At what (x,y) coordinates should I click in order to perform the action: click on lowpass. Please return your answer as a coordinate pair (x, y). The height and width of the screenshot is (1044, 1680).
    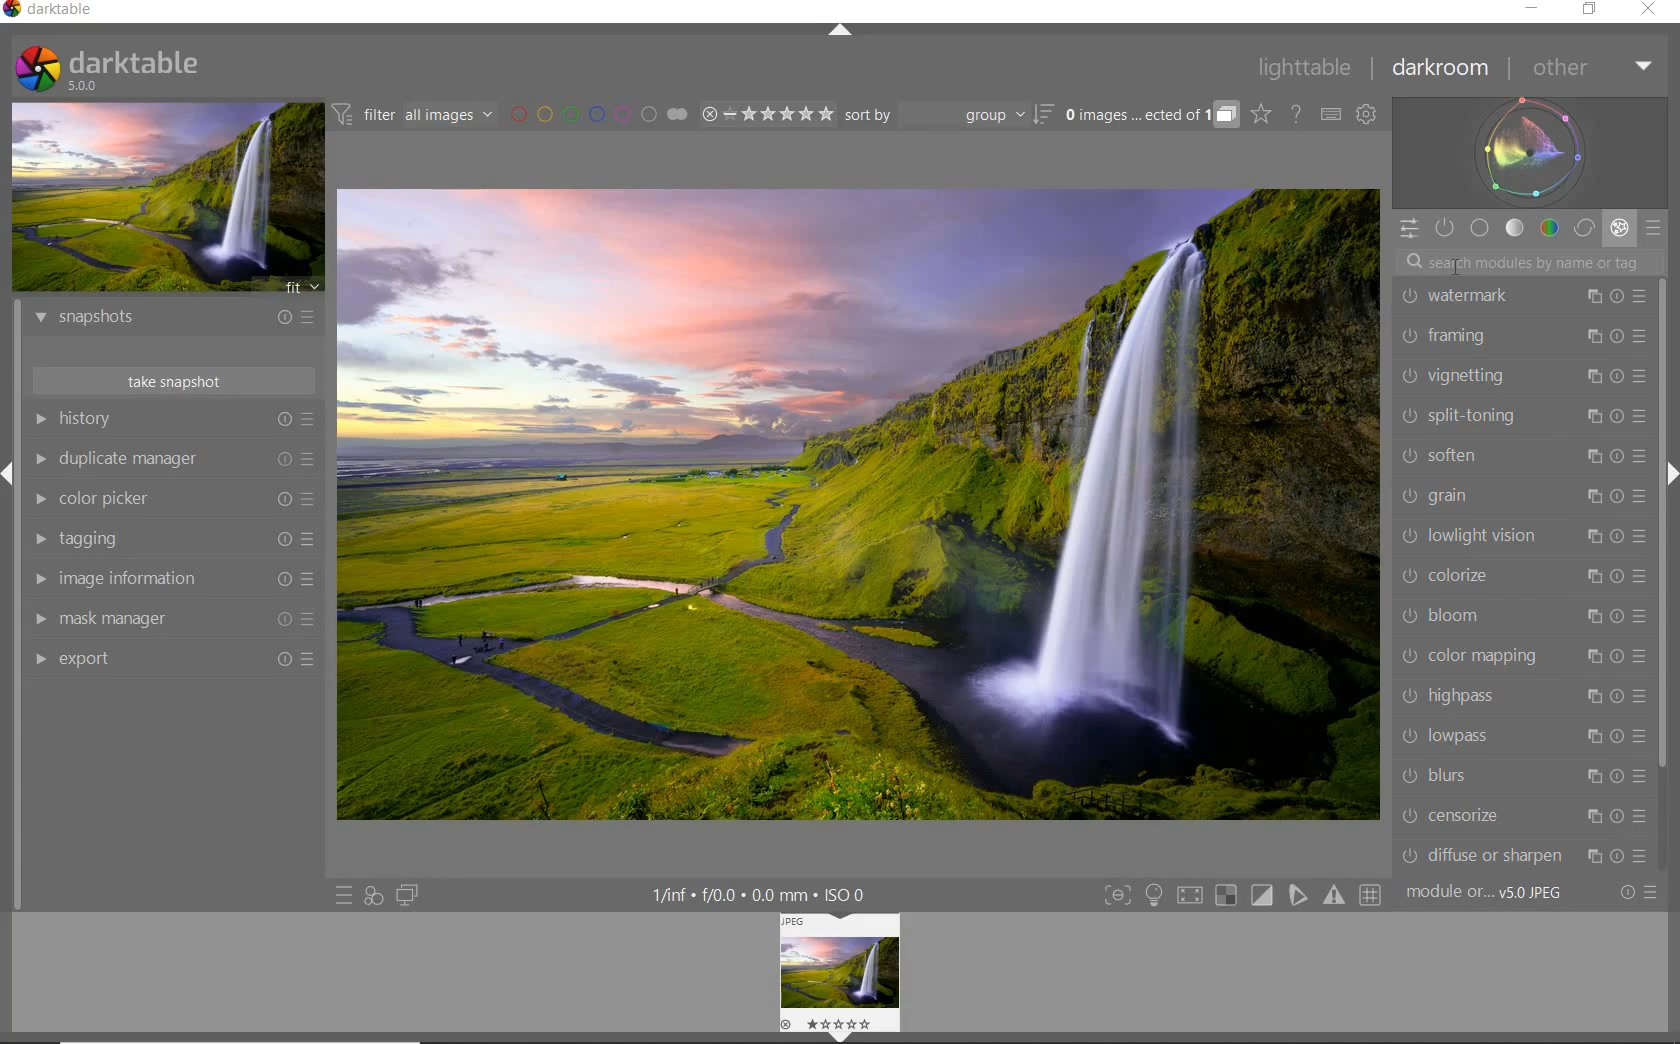
    Looking at the image, I should click on (1522, 738).